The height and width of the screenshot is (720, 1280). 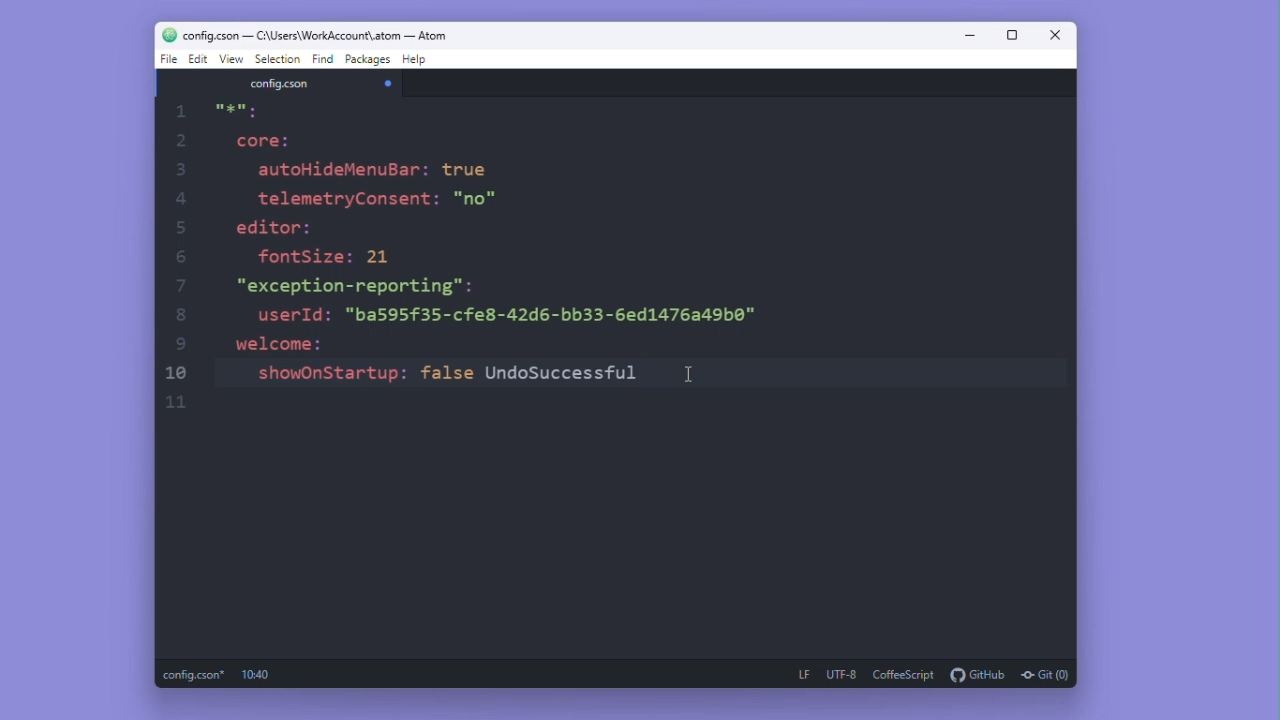 I want to click on resize, so click(x=1012, y=36).